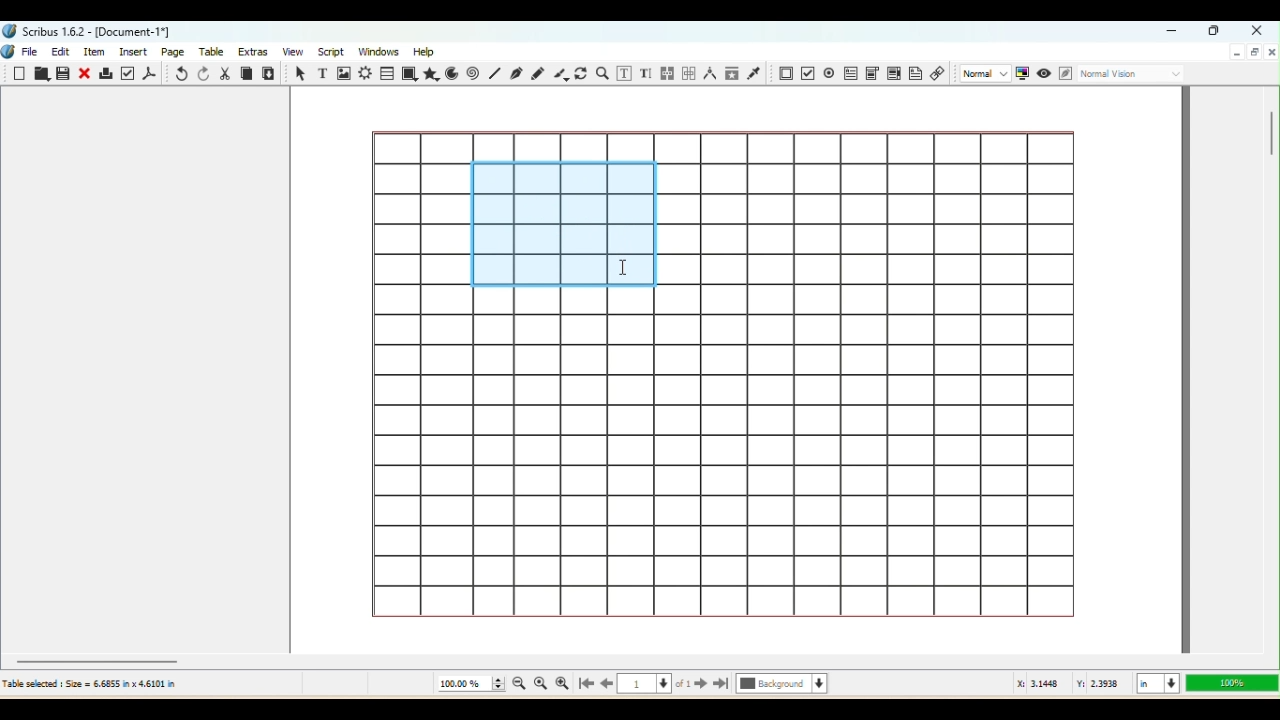  Describe the element at coordinates (330, 52) in the screenshot. I see `Script` at that location.